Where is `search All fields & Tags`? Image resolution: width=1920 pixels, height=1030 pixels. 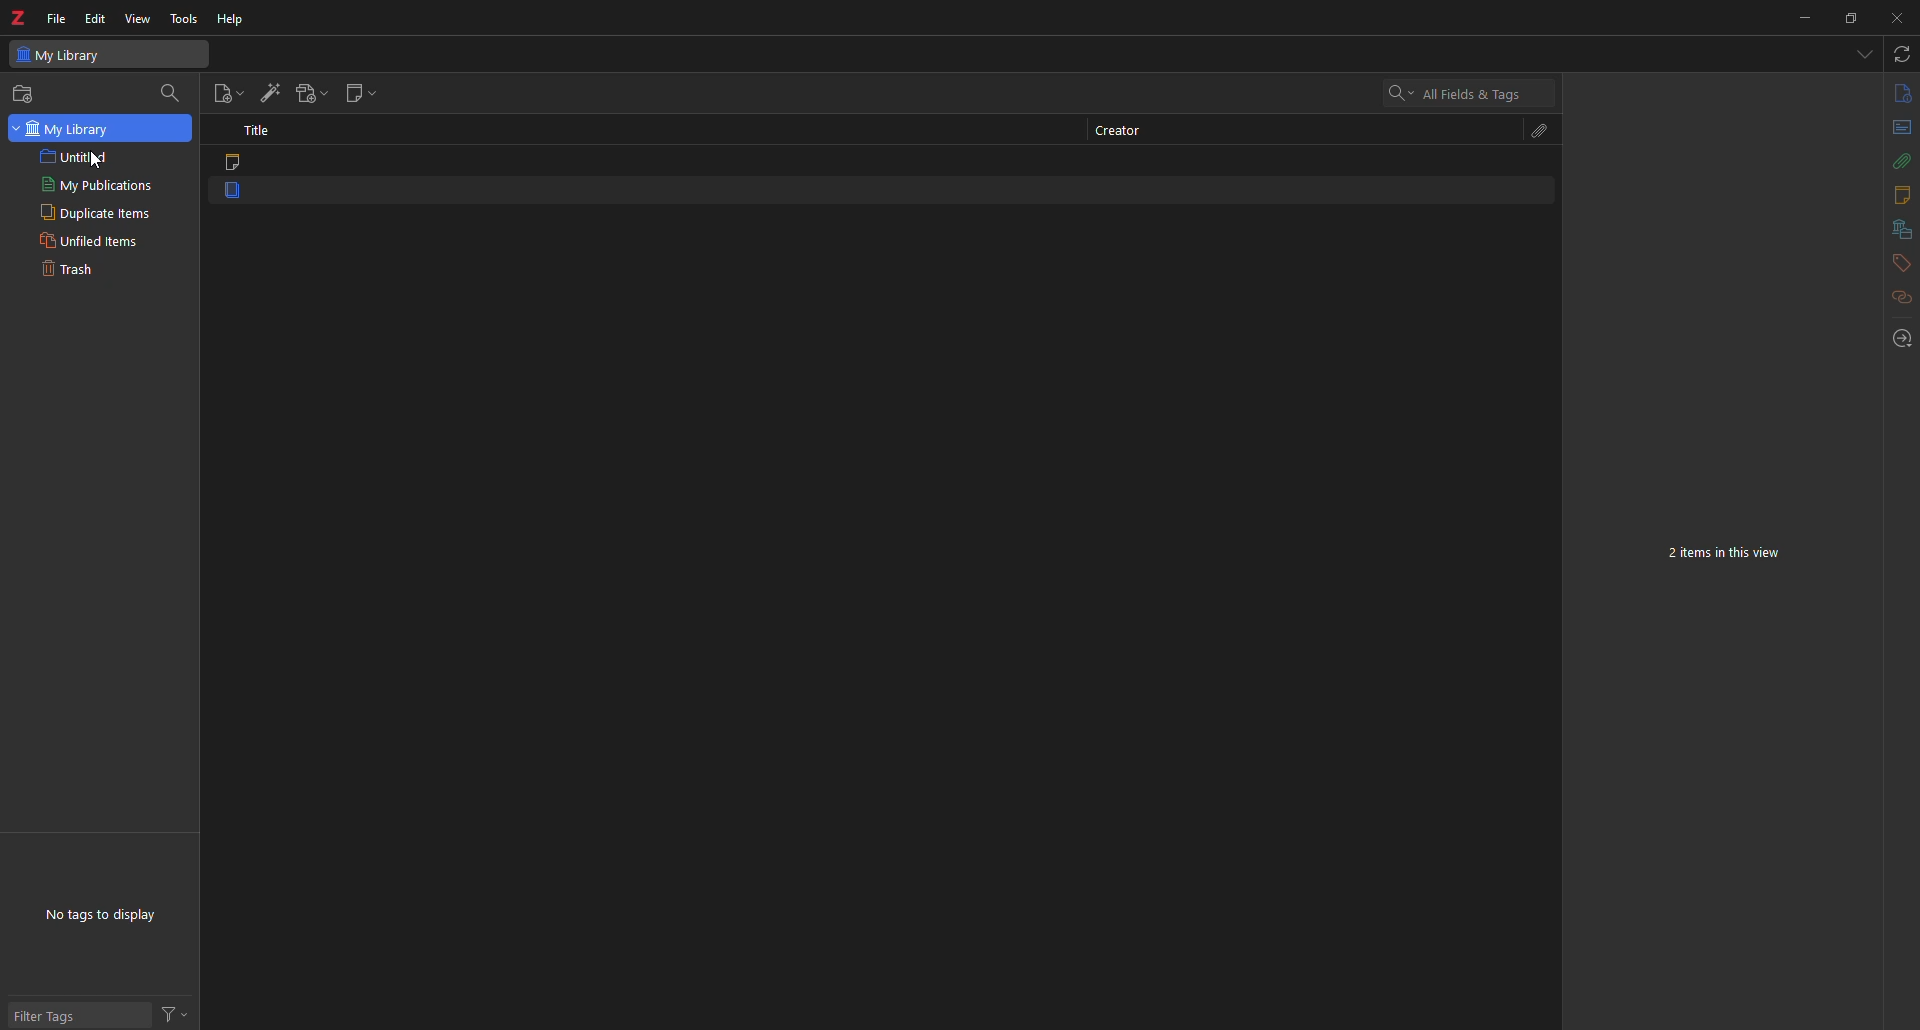
search All fields & Tags is located at coordinates (1465, 93).